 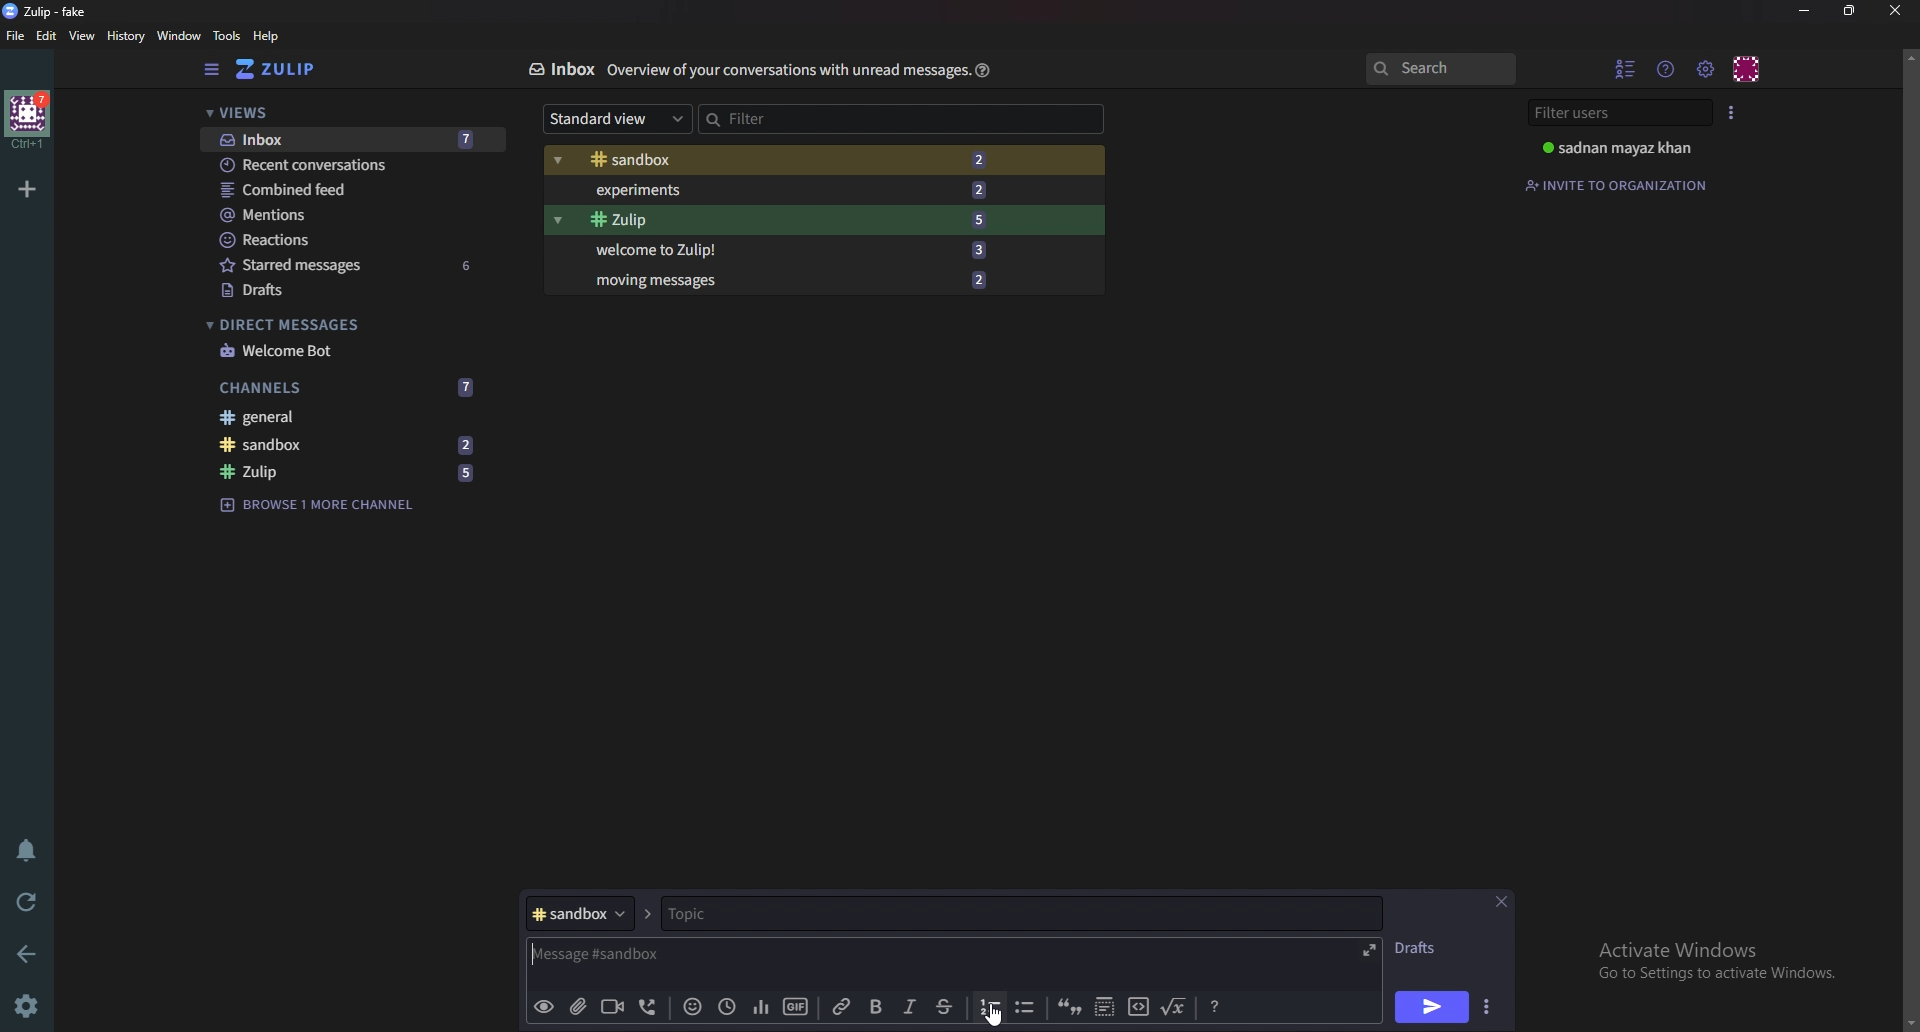 What do you see at coordinates (1748, 67) in the screenshot?
I see `Personal menu` at bounding box center [1748, 67].